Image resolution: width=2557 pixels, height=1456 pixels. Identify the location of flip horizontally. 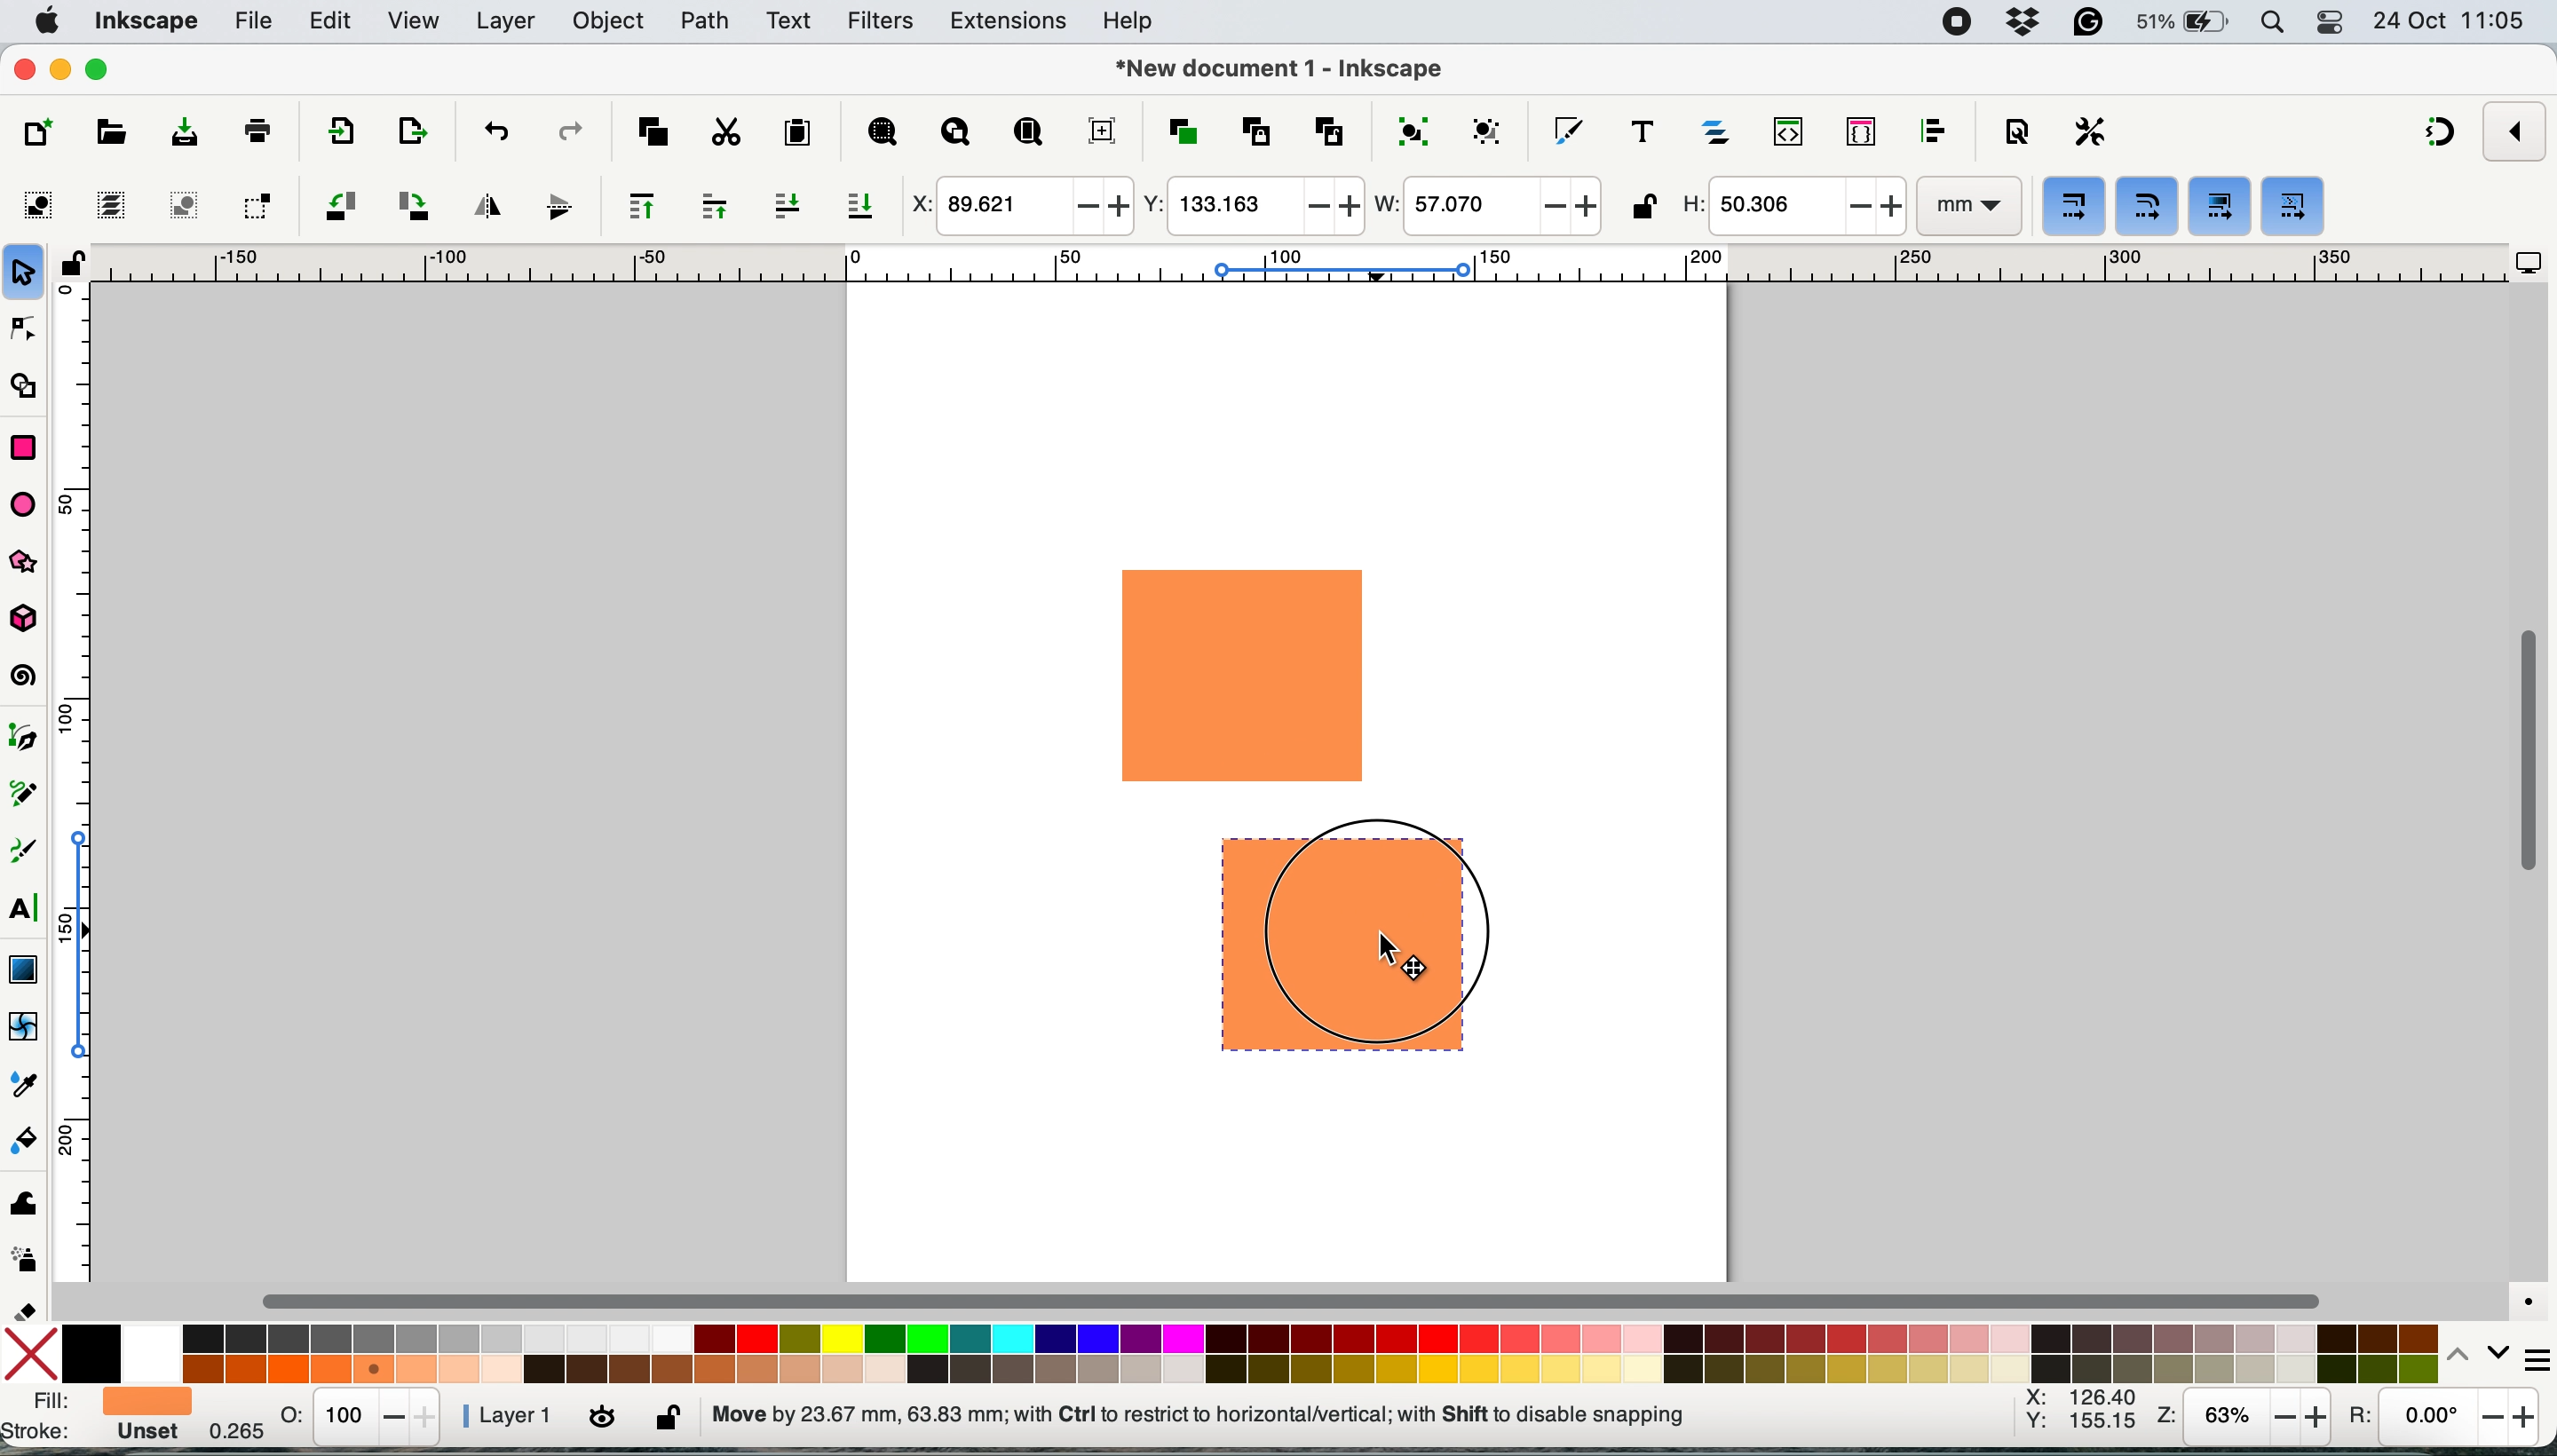
(483, 204).